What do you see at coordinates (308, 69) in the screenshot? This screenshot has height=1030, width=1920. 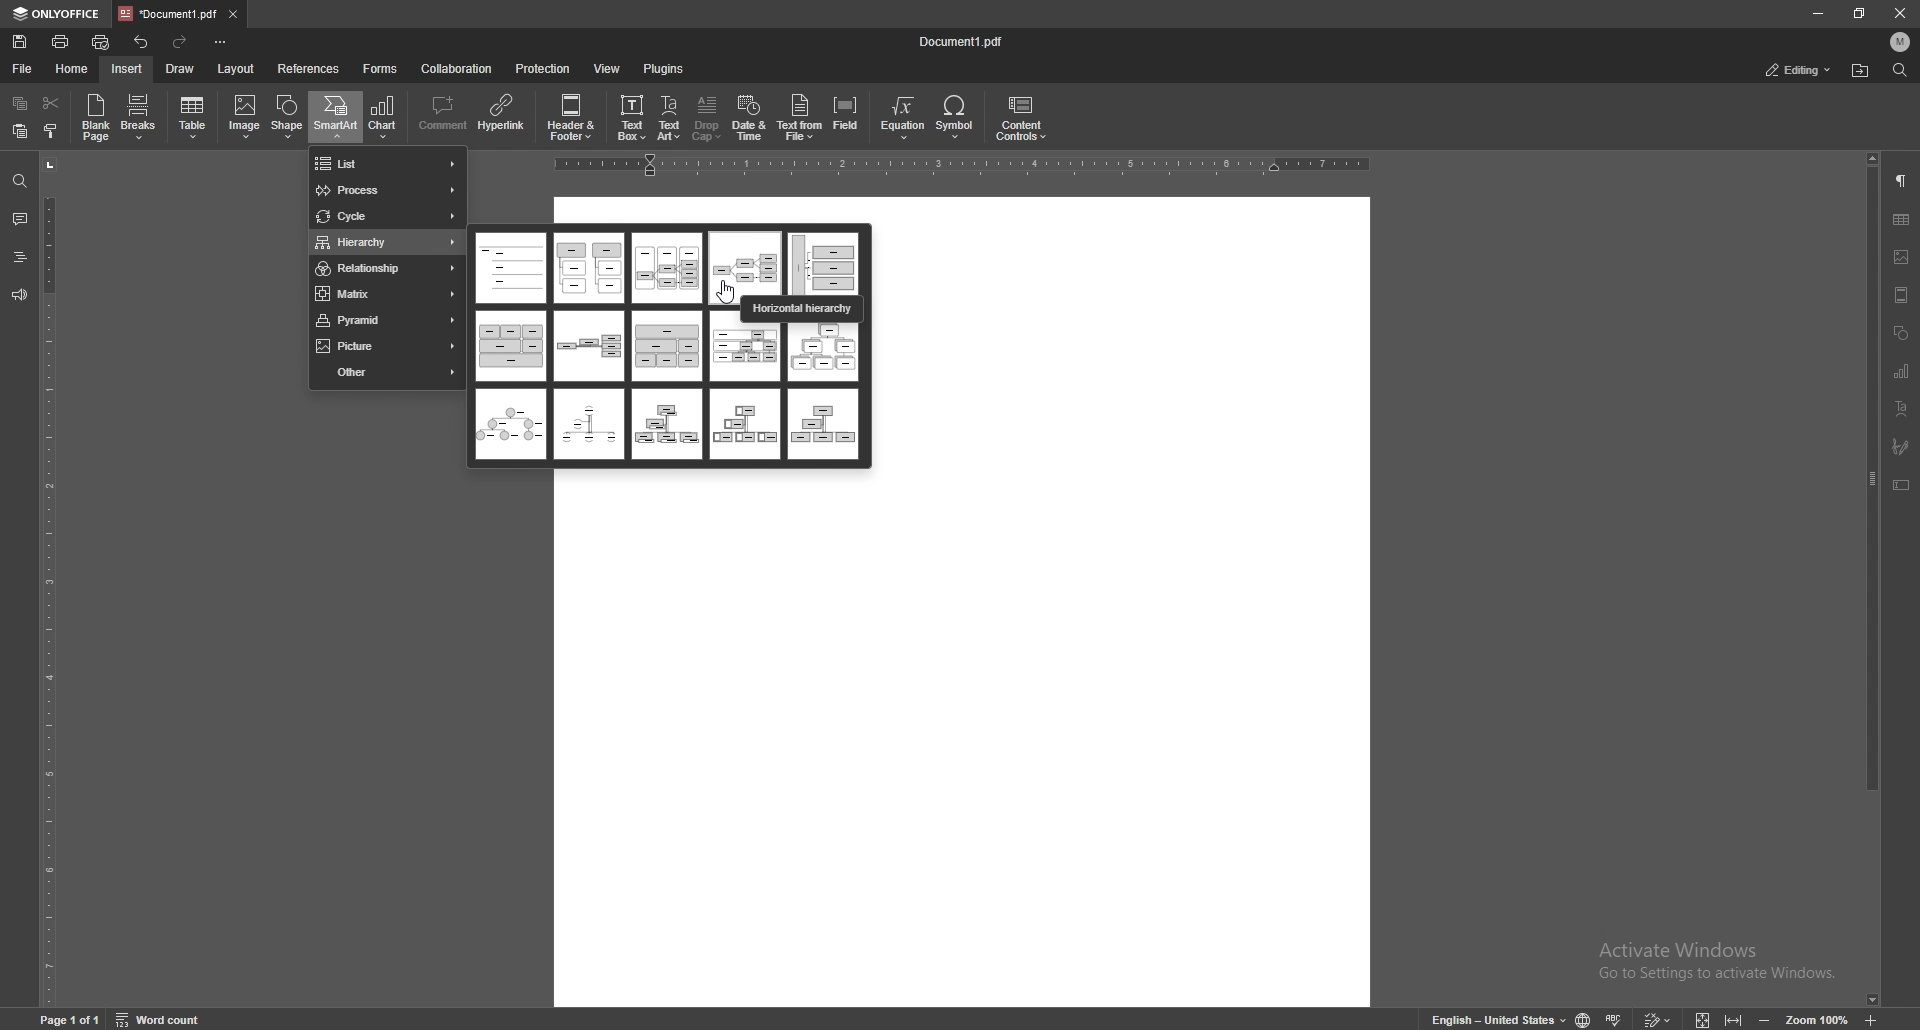 I see `references` at bounding box center [308, 69].